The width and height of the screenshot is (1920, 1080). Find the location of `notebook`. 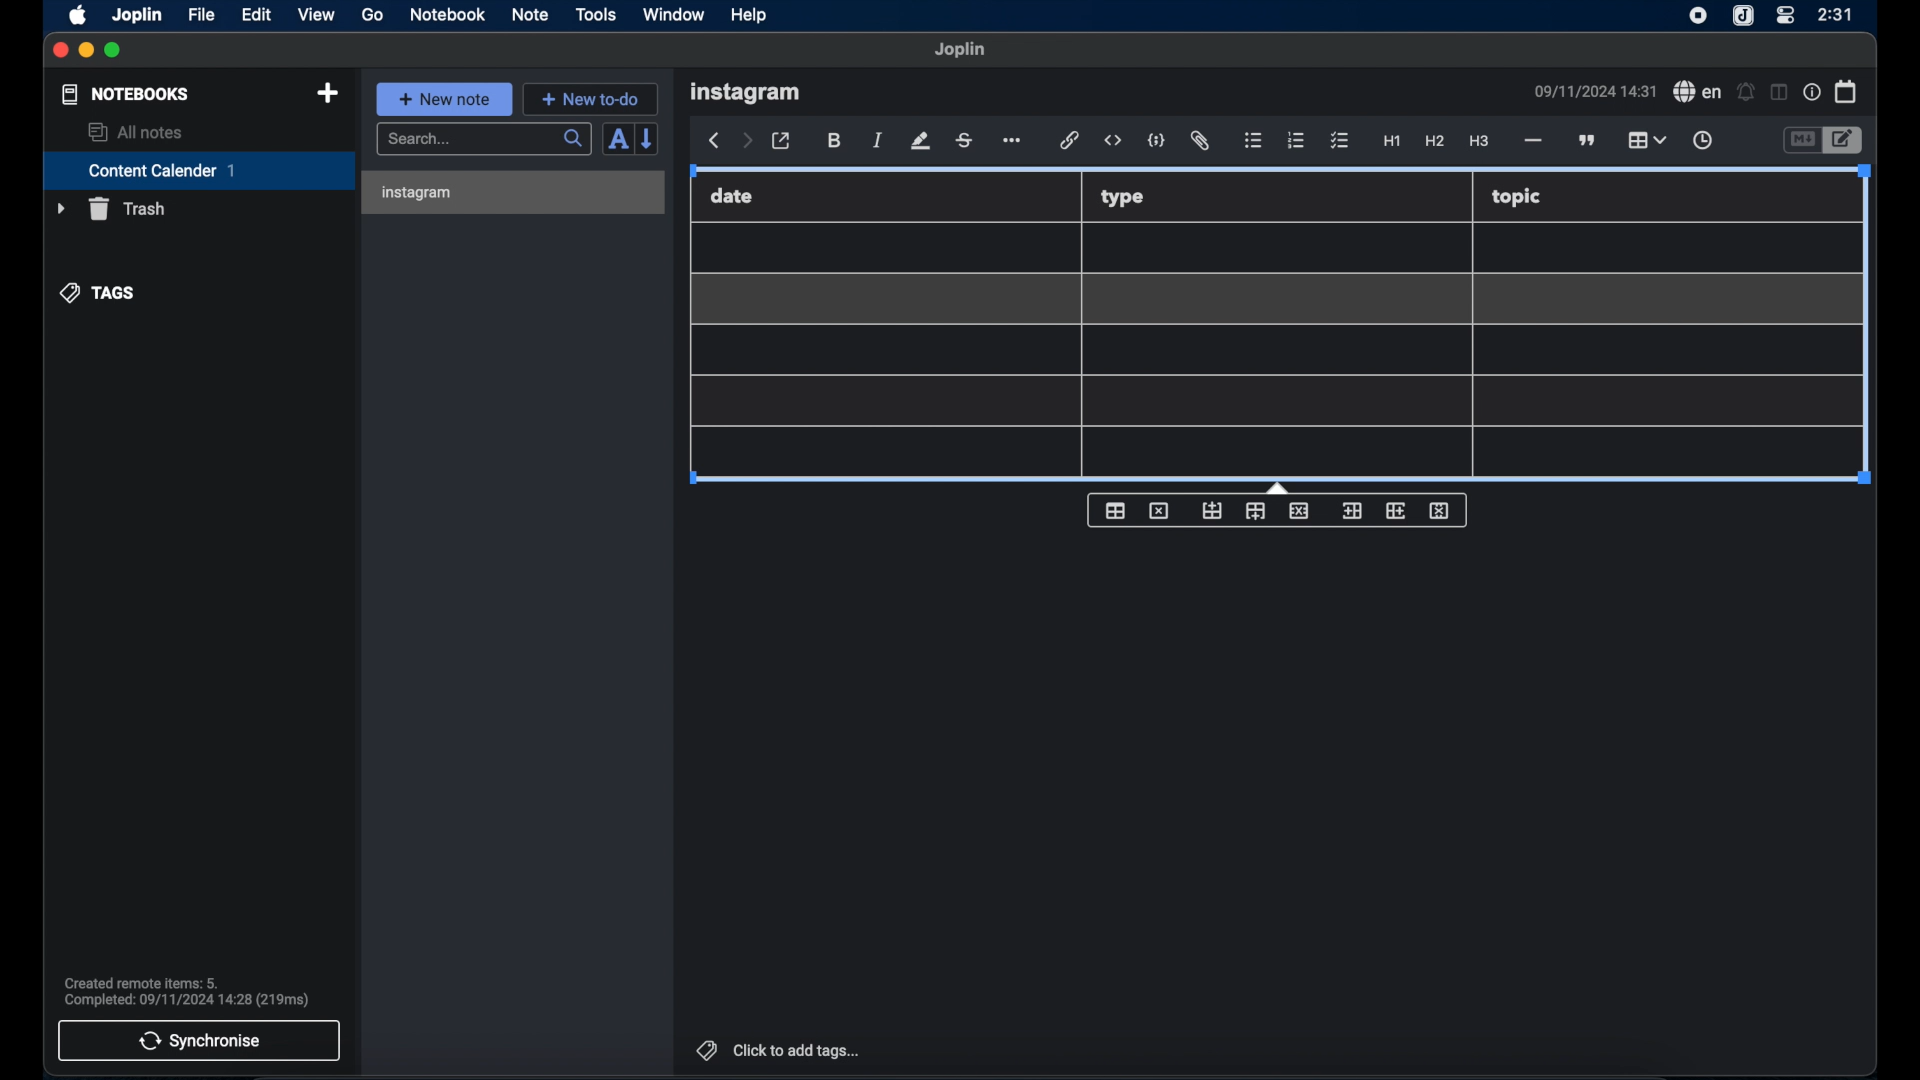

notebook is located at coordinates (446, 14).